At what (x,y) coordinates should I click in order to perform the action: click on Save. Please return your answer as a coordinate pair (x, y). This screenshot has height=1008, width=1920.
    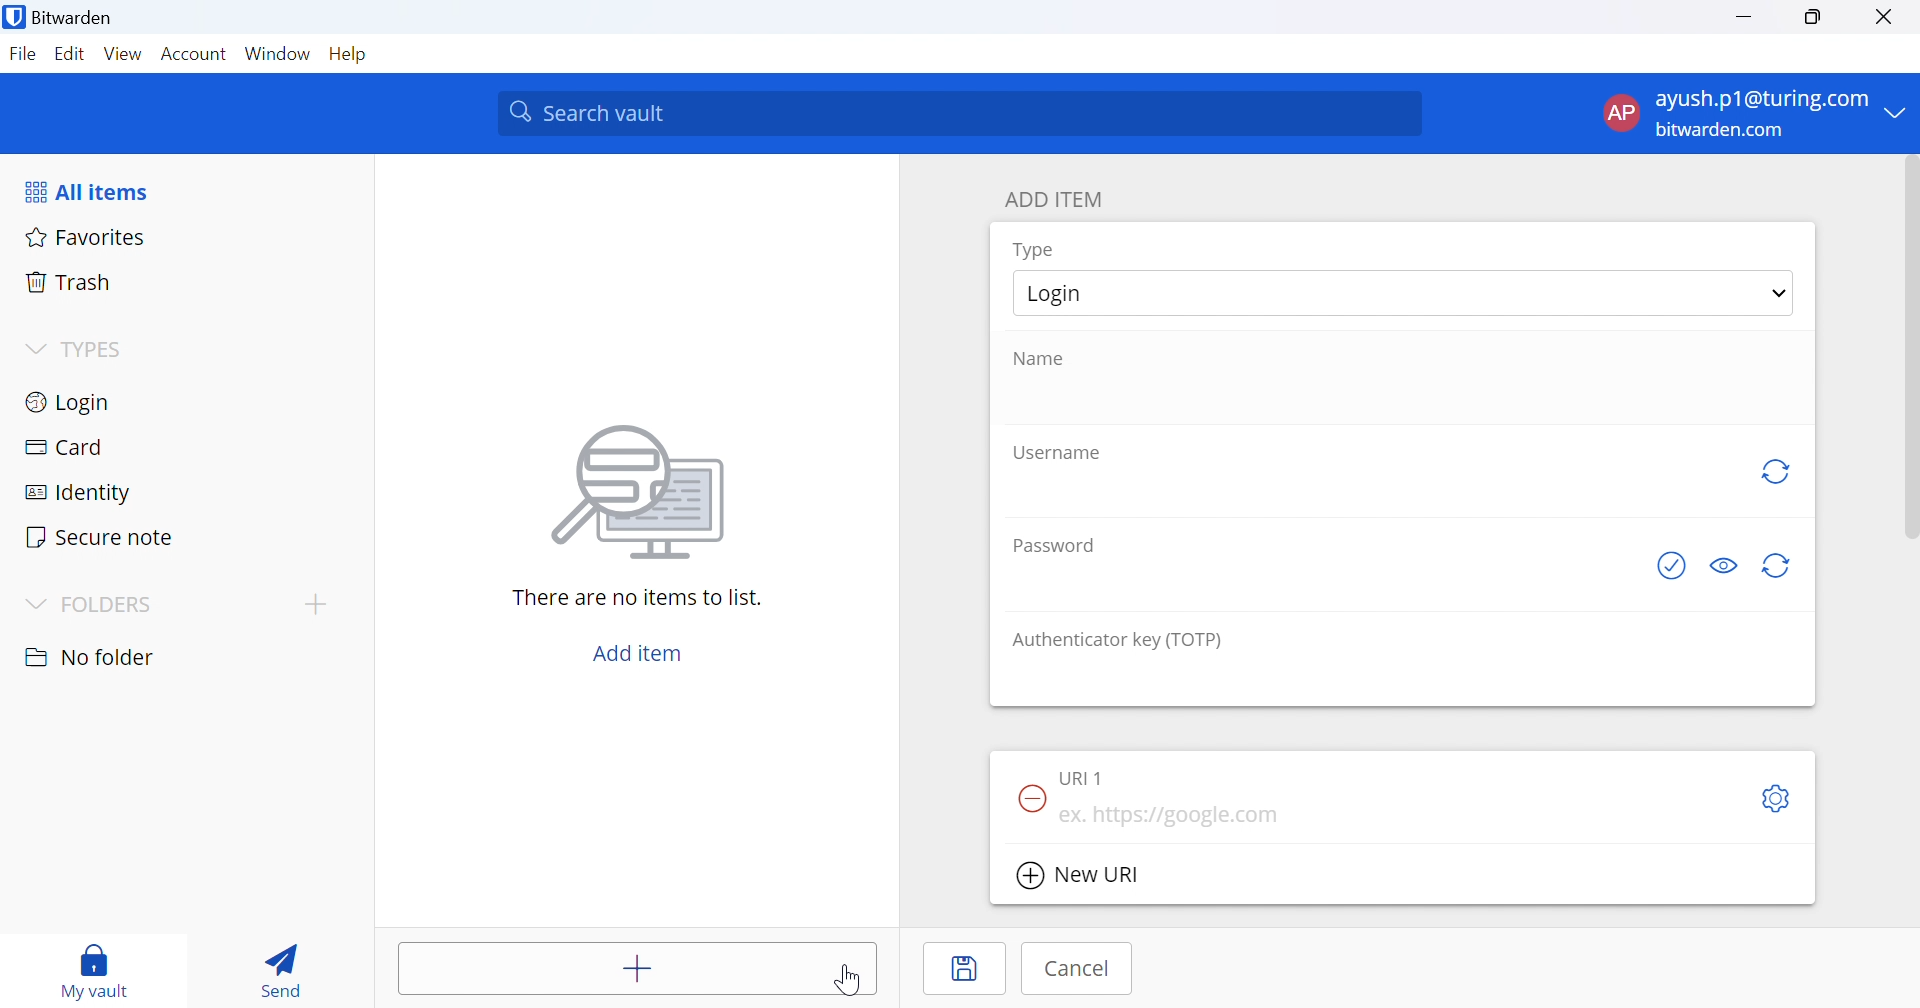
    Looking at the image, I should click on (965, 969).